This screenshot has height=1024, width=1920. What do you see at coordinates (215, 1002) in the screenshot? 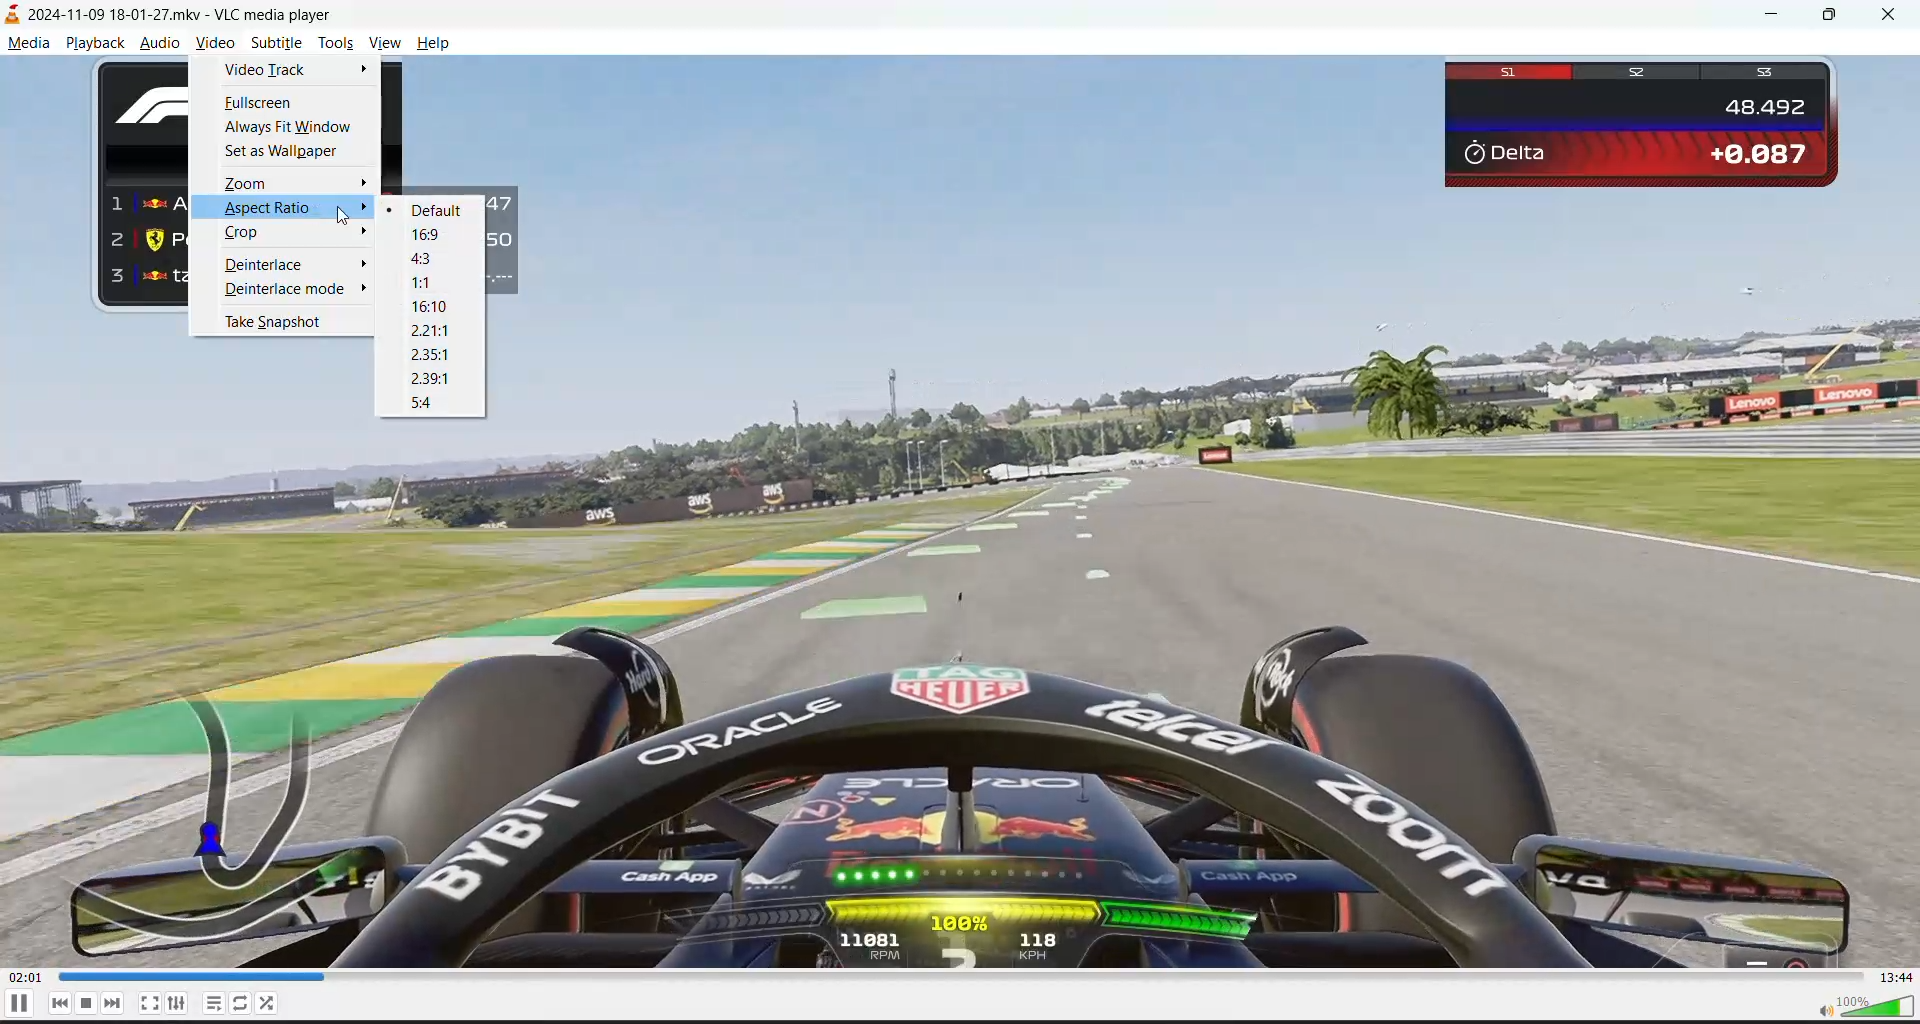
I see `toggle playlist` at bounding box center [215, 1002].